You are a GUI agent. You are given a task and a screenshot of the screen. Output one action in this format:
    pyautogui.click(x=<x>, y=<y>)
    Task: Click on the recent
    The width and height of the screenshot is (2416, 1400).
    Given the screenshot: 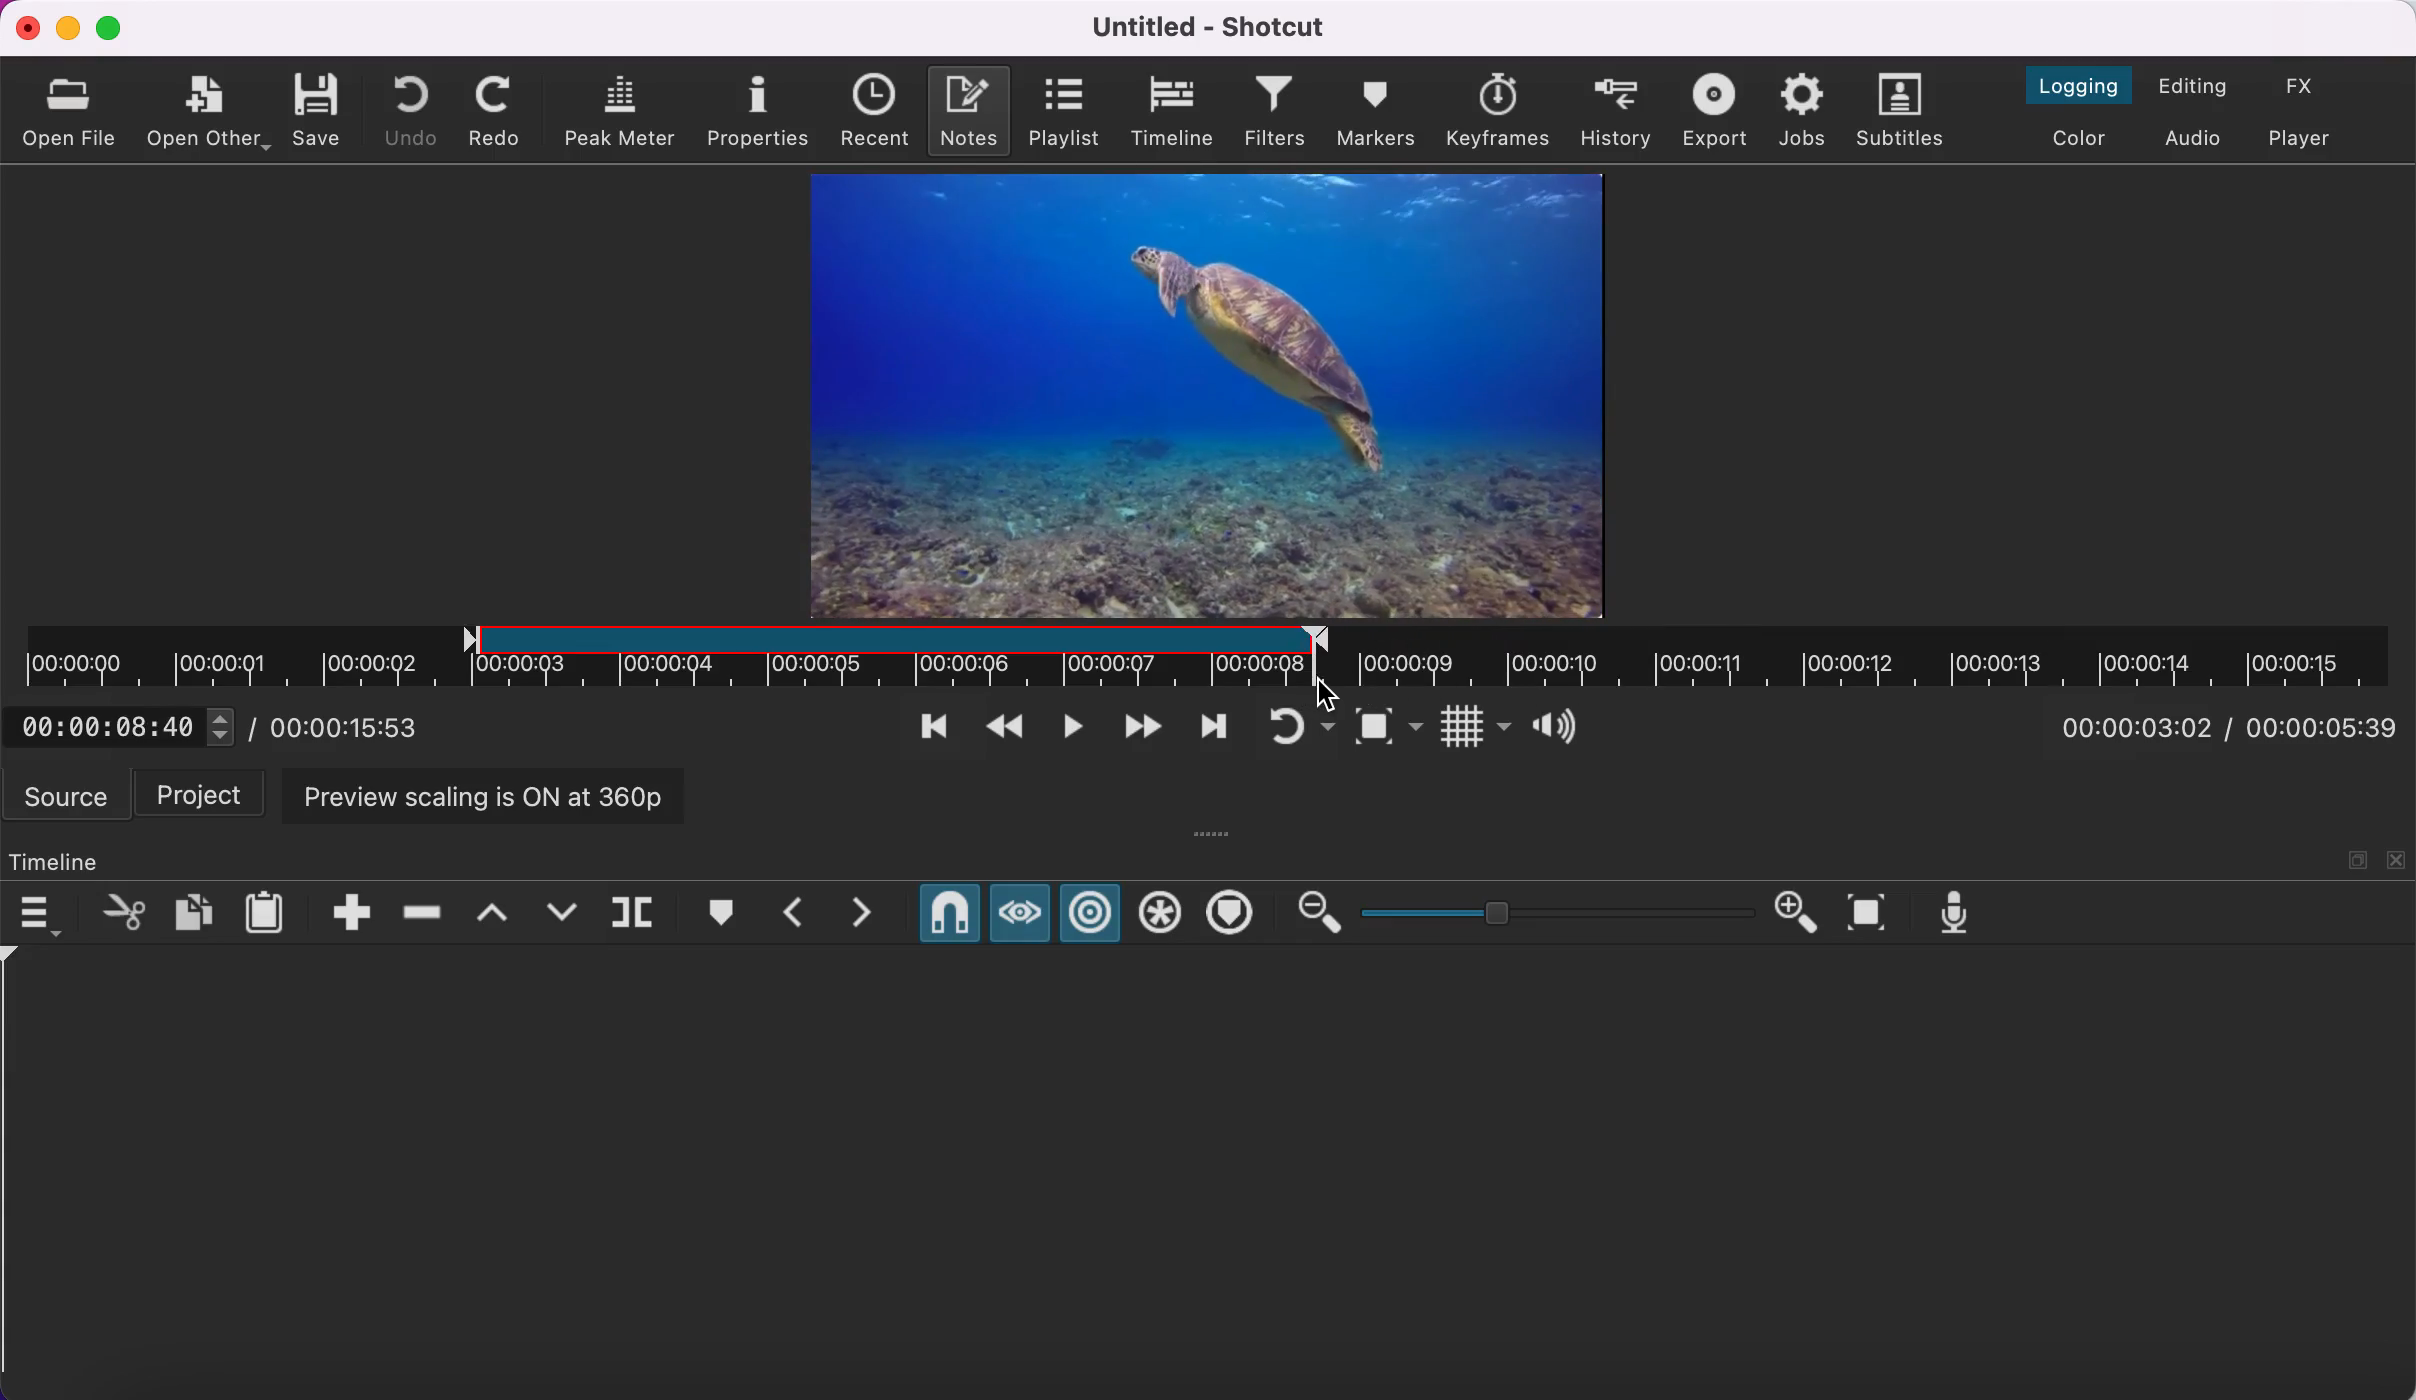 What is the action you would take?
    pyautogui.click(x=877, y=111)
    